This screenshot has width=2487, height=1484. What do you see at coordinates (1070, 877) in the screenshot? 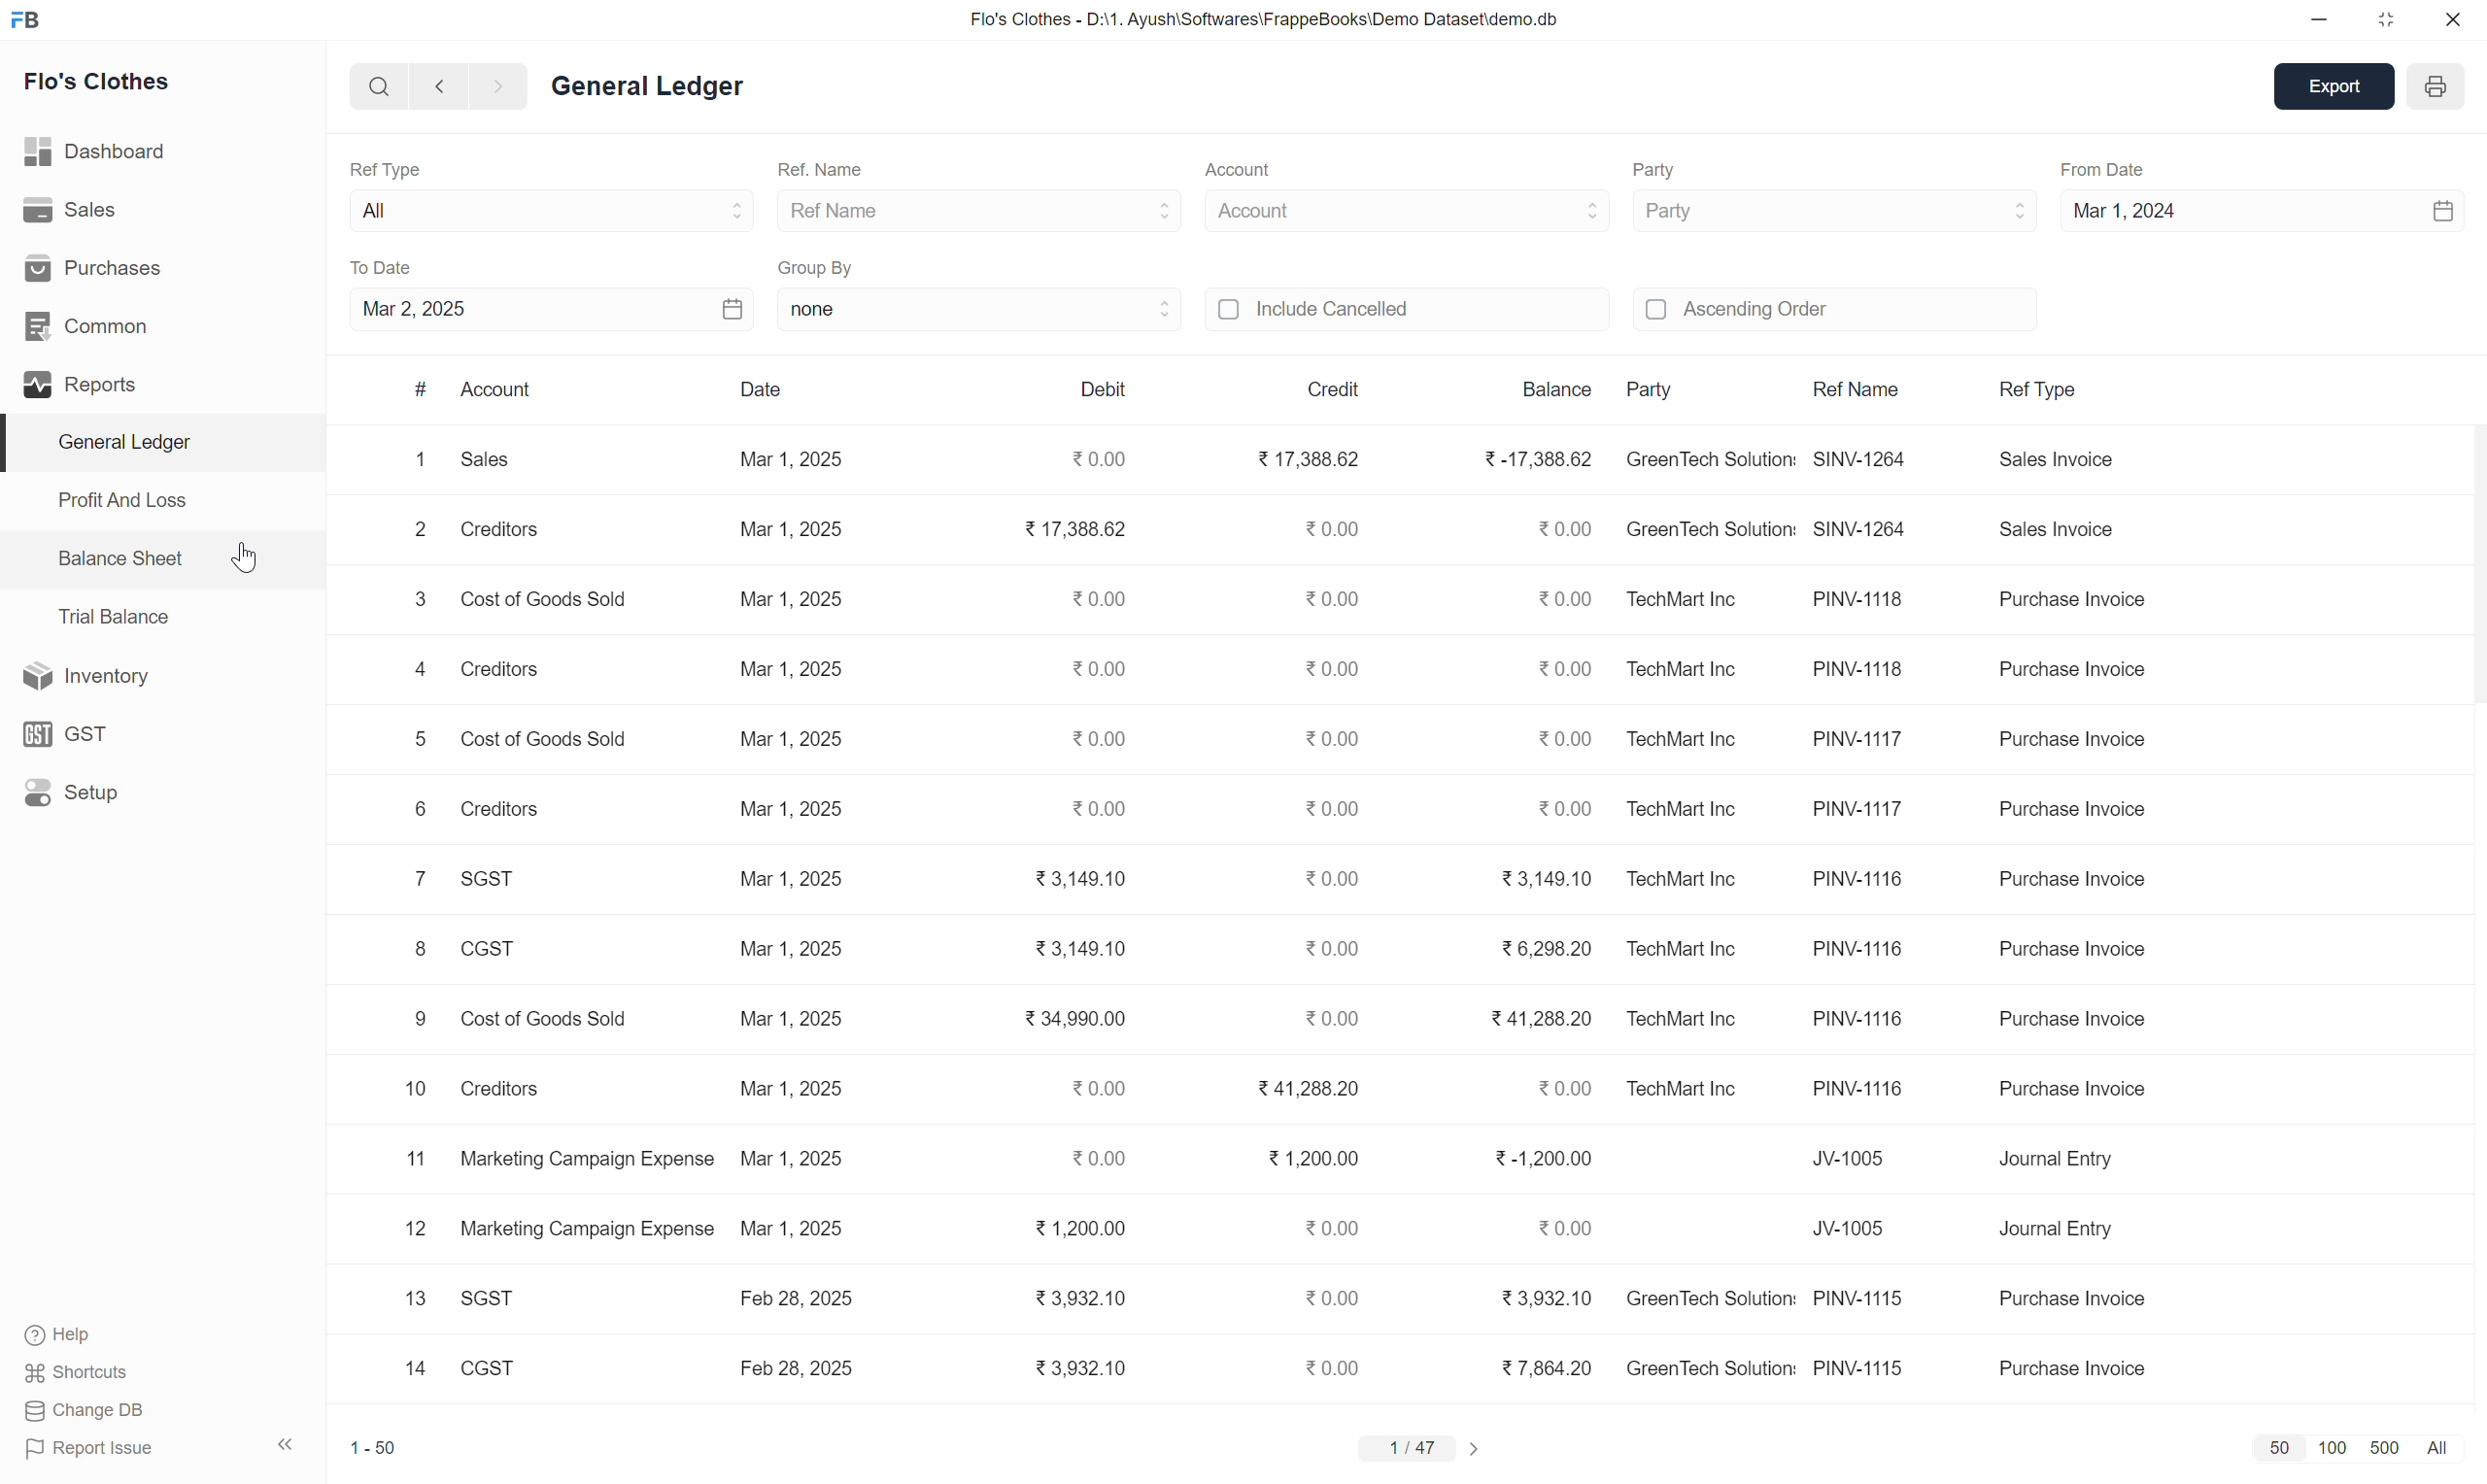
I see `¥3,149.10` at bounding box center [1070, 877].